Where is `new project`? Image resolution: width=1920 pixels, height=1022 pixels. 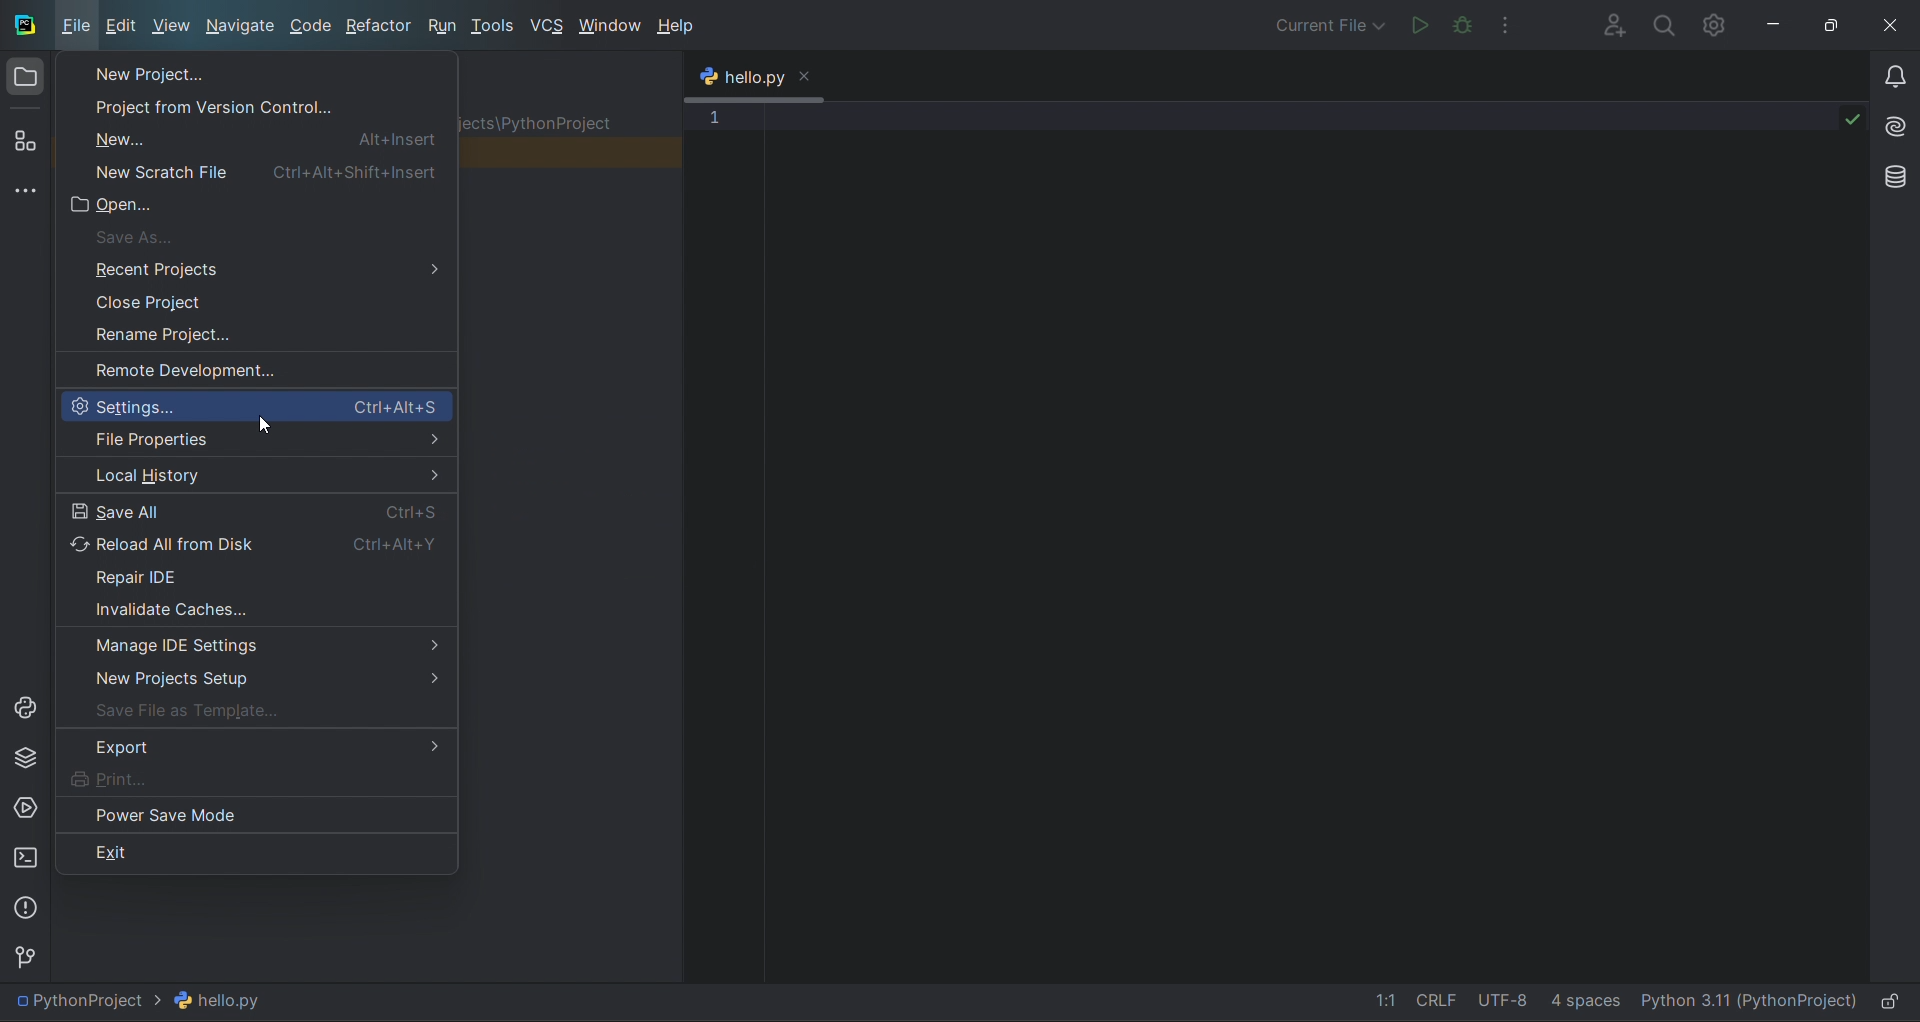
new project is located at coordinates (248, 72).